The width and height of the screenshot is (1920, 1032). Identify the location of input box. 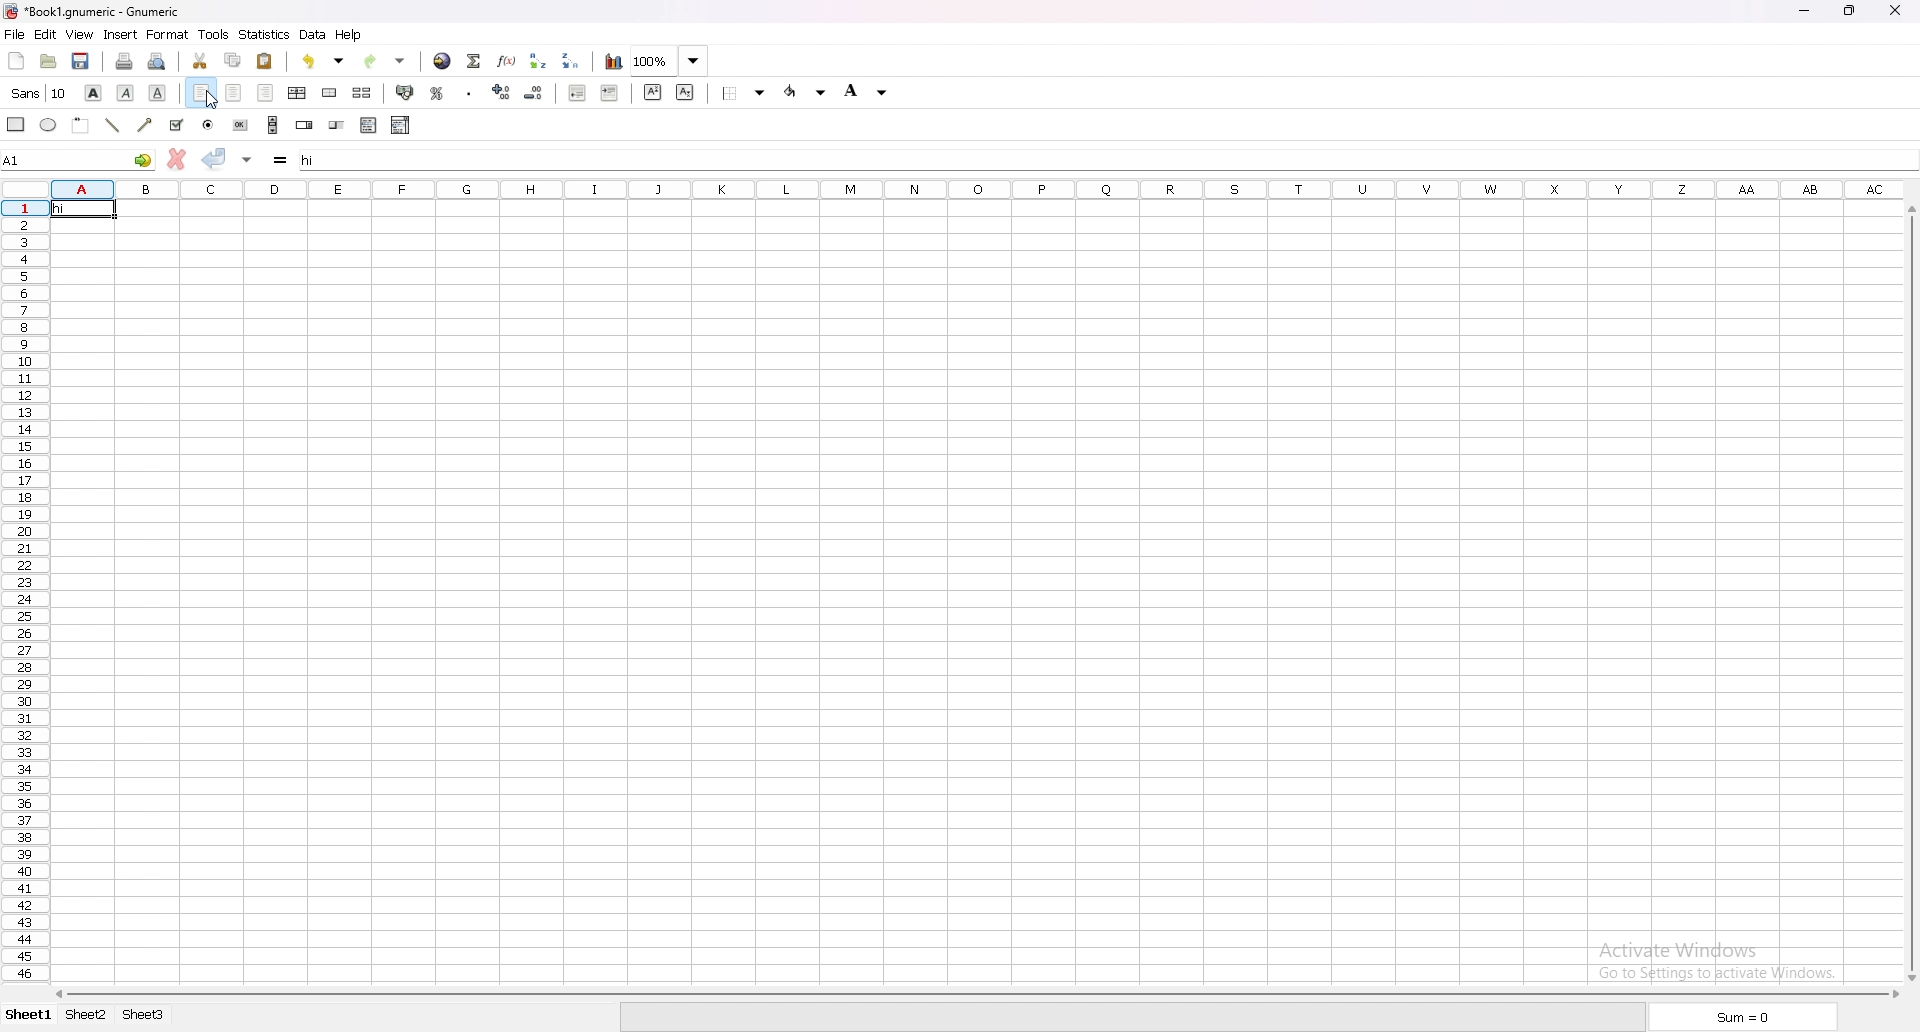
(1105, 156).